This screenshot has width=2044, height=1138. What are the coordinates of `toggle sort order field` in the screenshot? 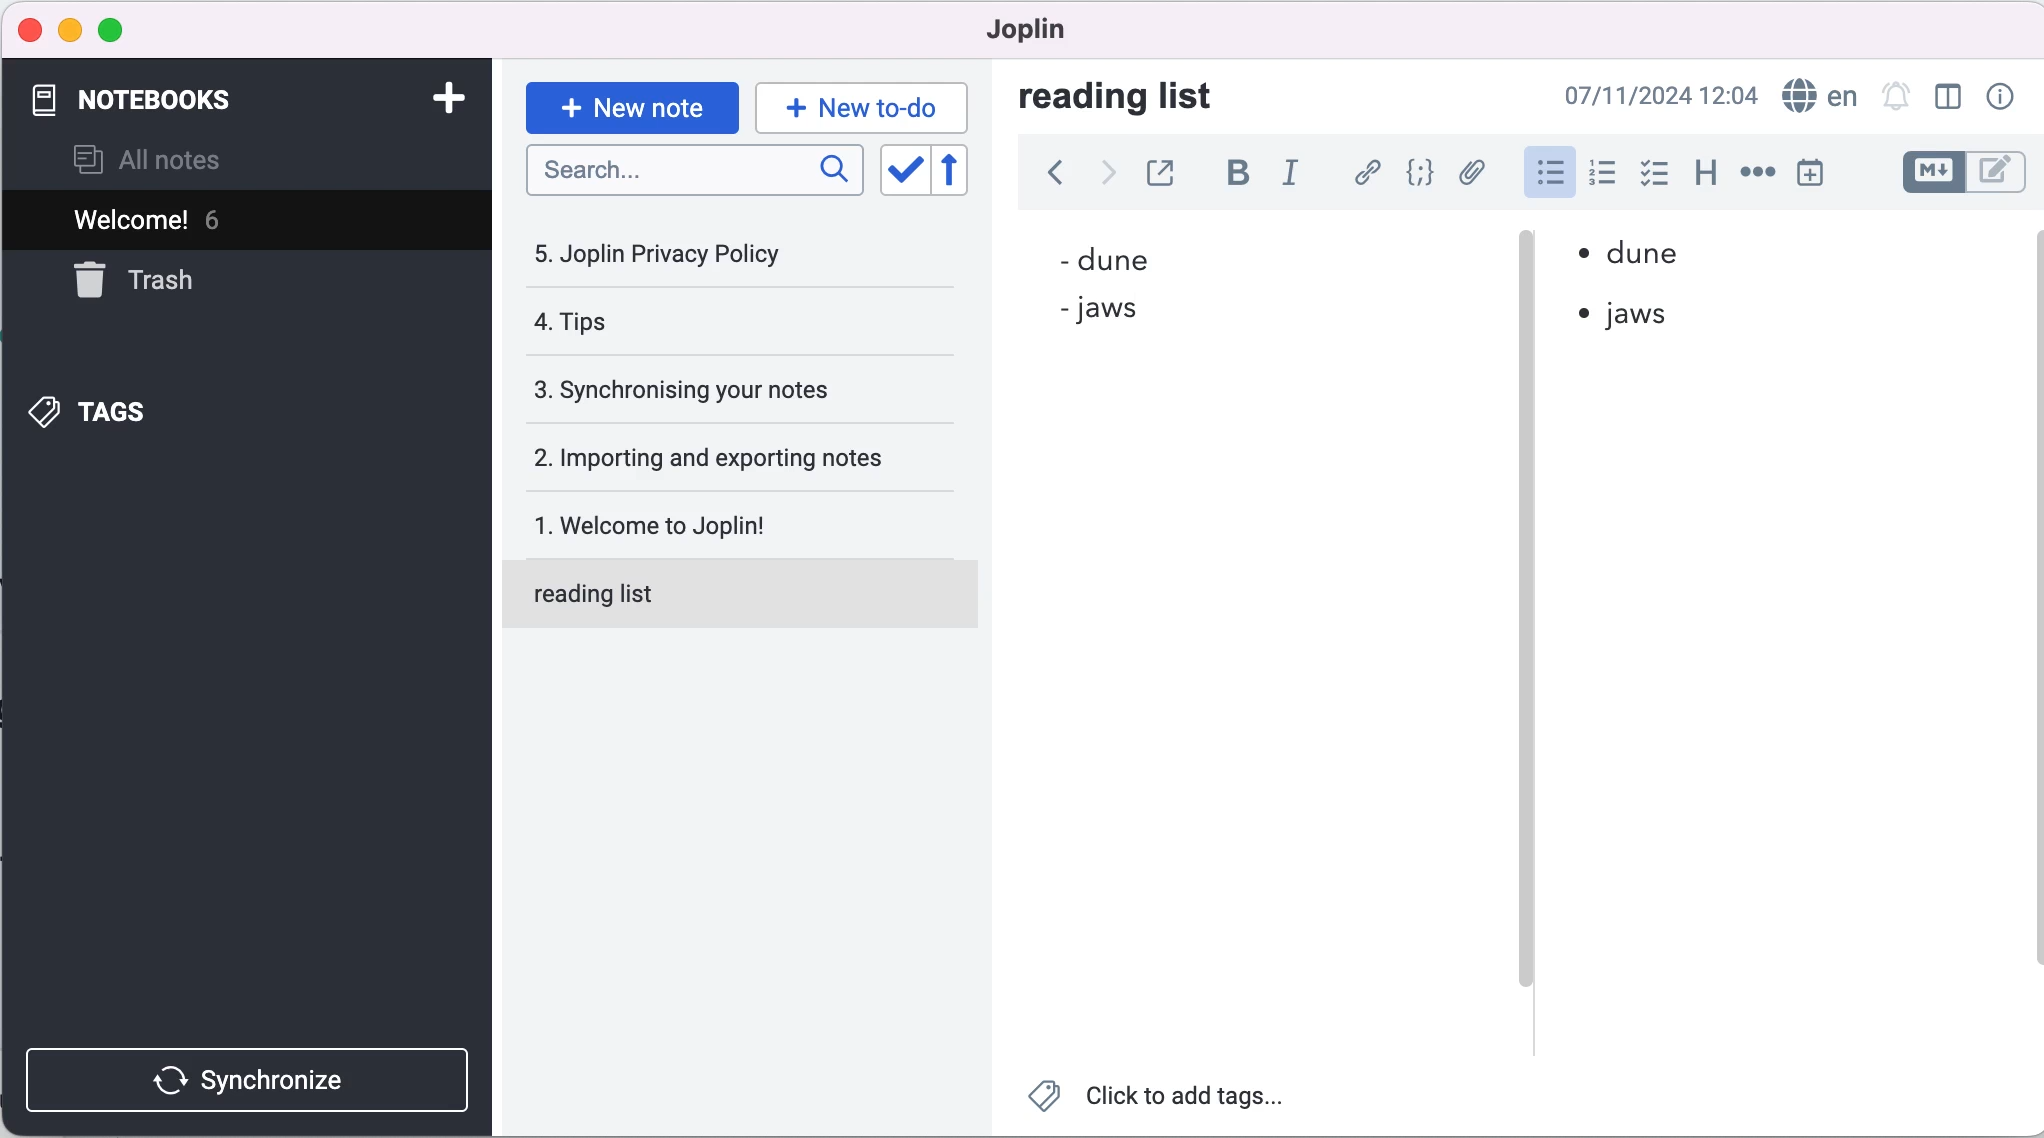 It's located at (903, 172).